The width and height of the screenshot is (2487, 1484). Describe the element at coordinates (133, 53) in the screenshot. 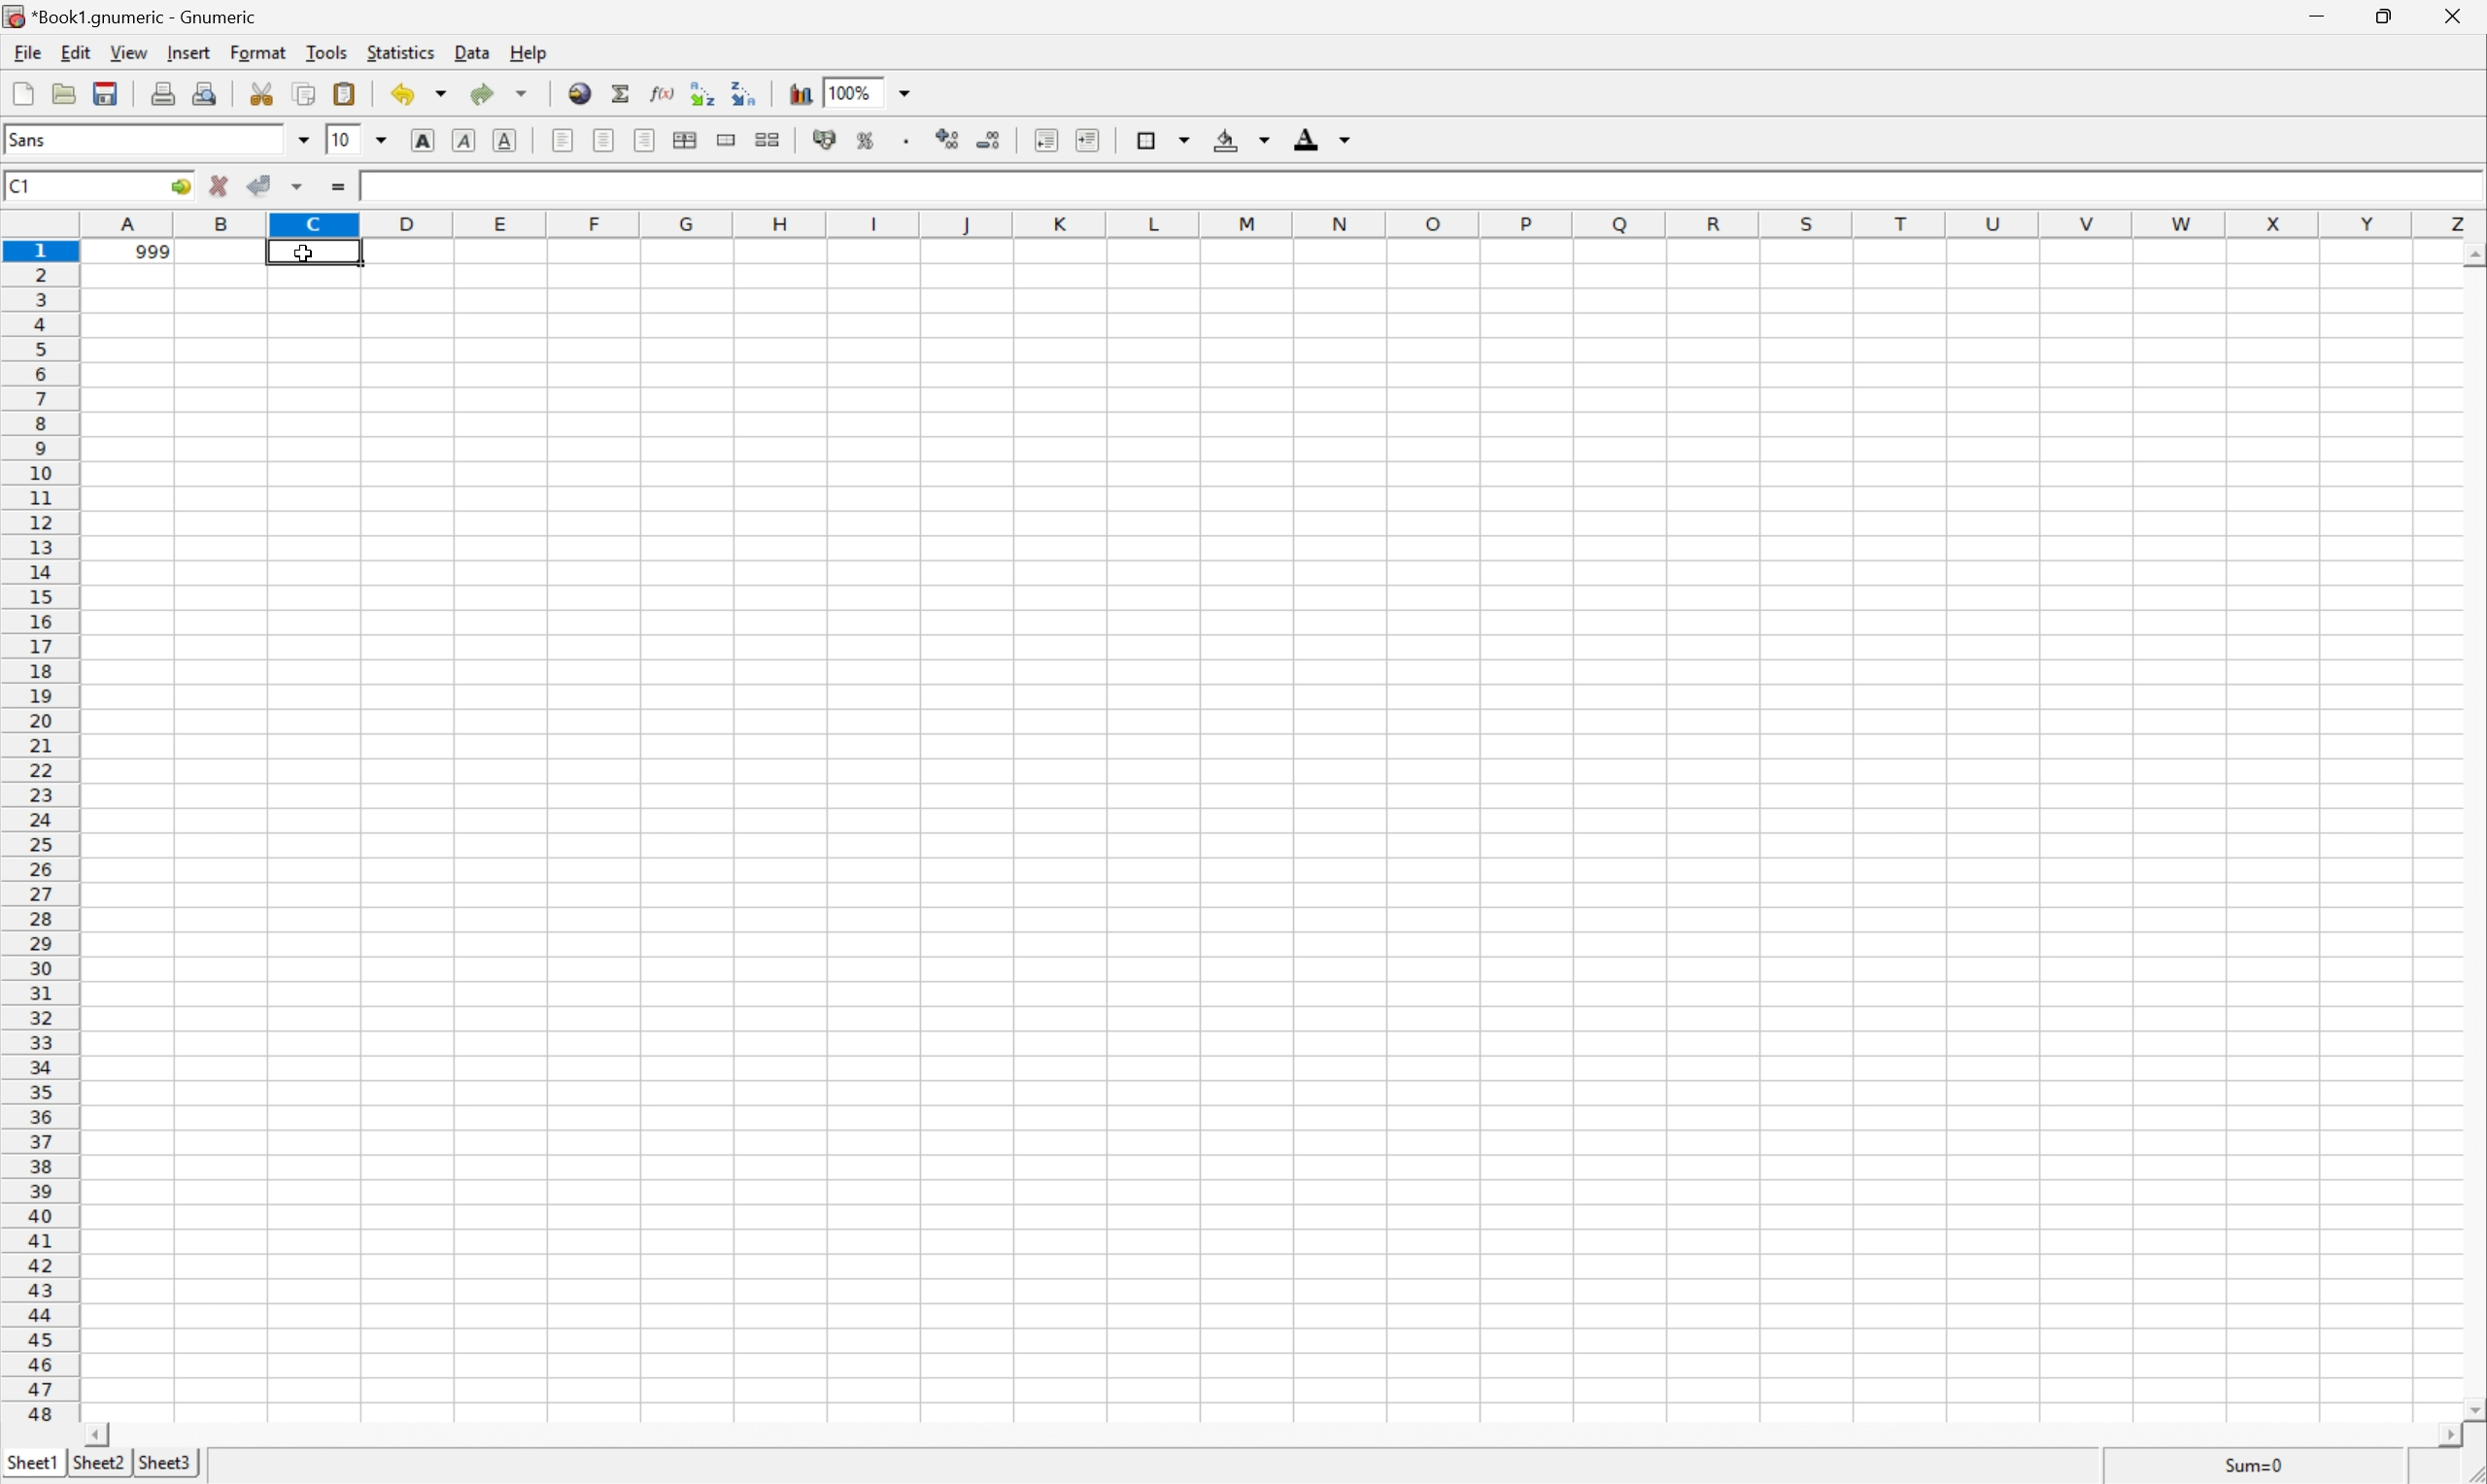

I see `view` at that location.